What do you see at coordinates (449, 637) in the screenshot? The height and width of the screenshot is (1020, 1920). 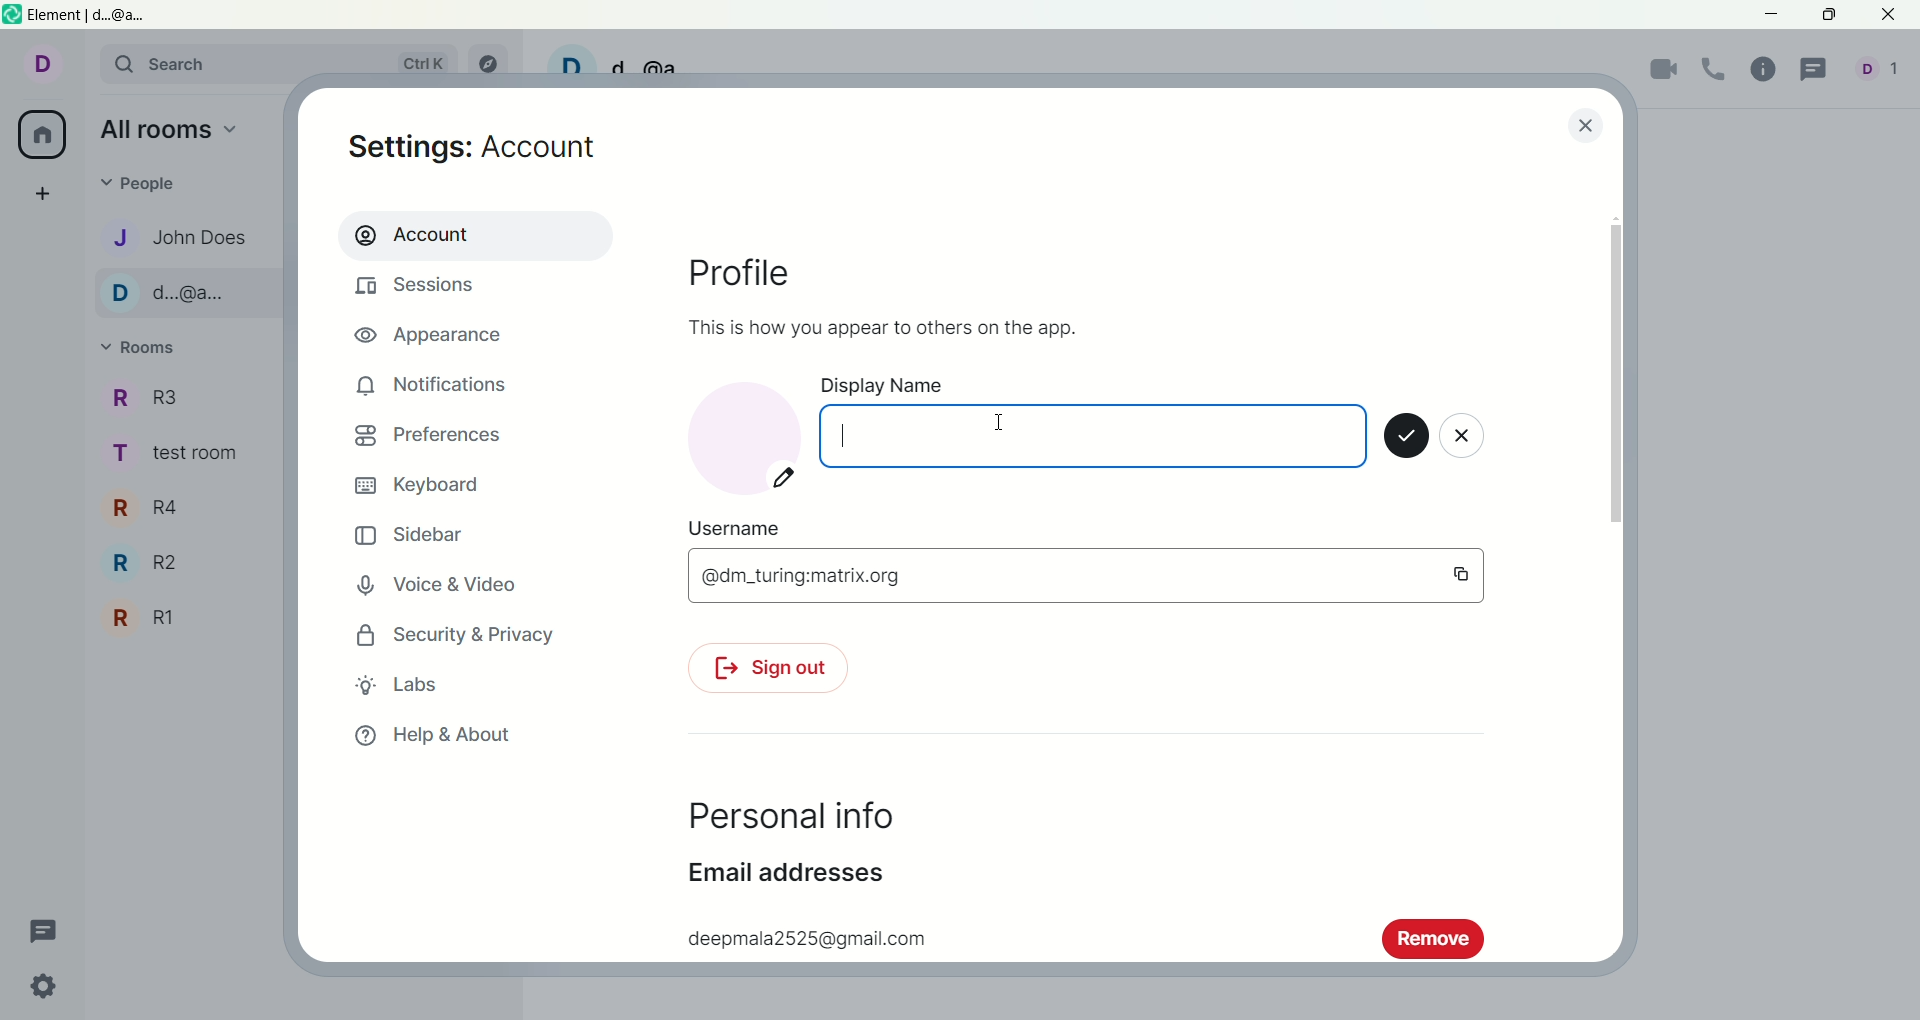 I see `security and privacy` at bounding box center [449, 637].